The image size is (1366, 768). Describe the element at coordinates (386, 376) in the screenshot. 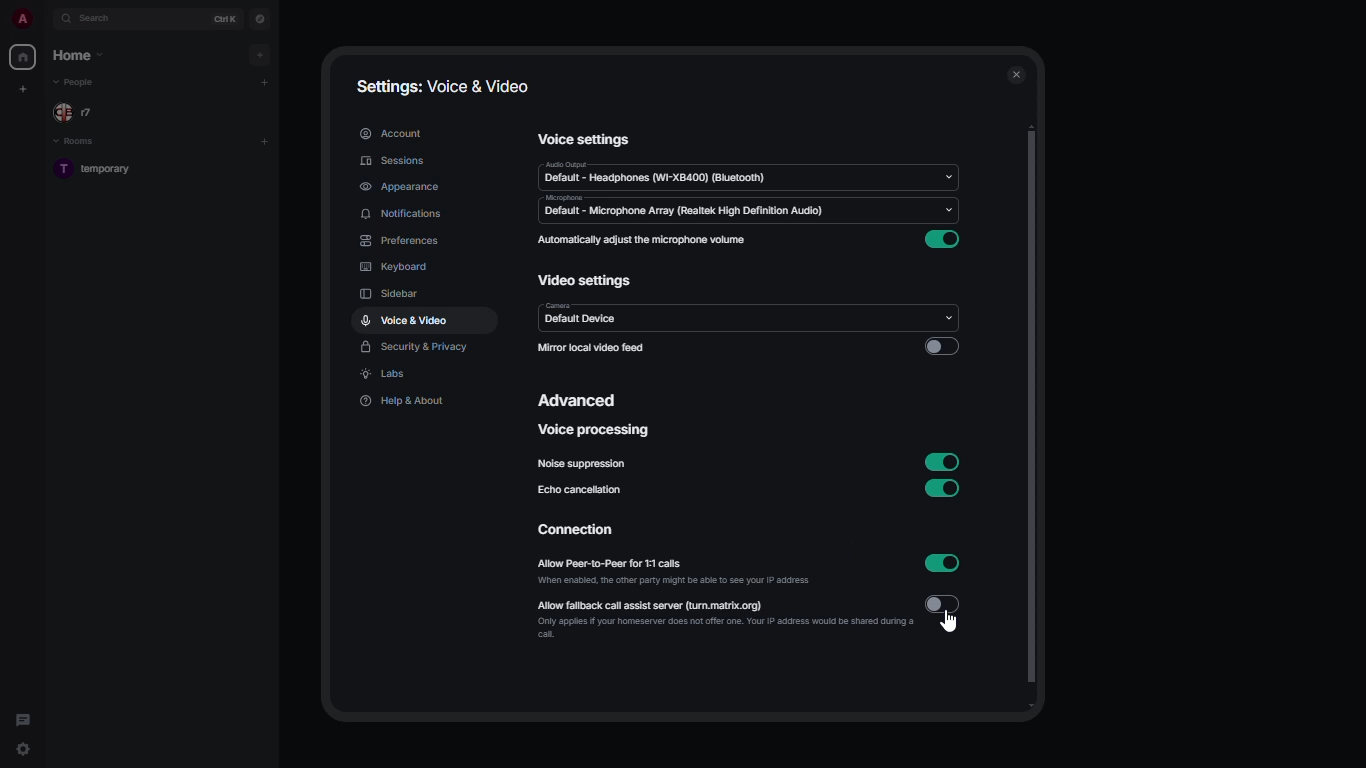

I see `labs` at that location.